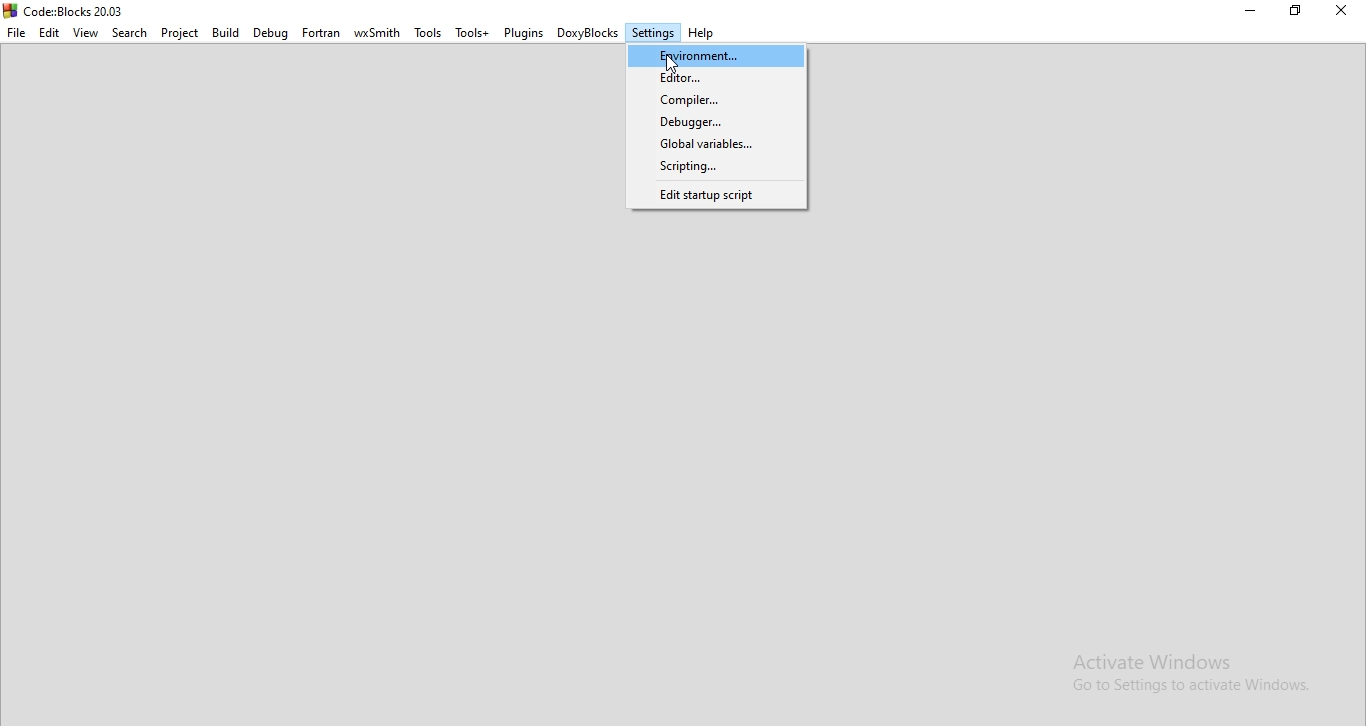 The width and height of the screenshot is (1366, 726). Describe the element at coordinates (319, 33) in the screenshot. I see `Fortran` at that location.